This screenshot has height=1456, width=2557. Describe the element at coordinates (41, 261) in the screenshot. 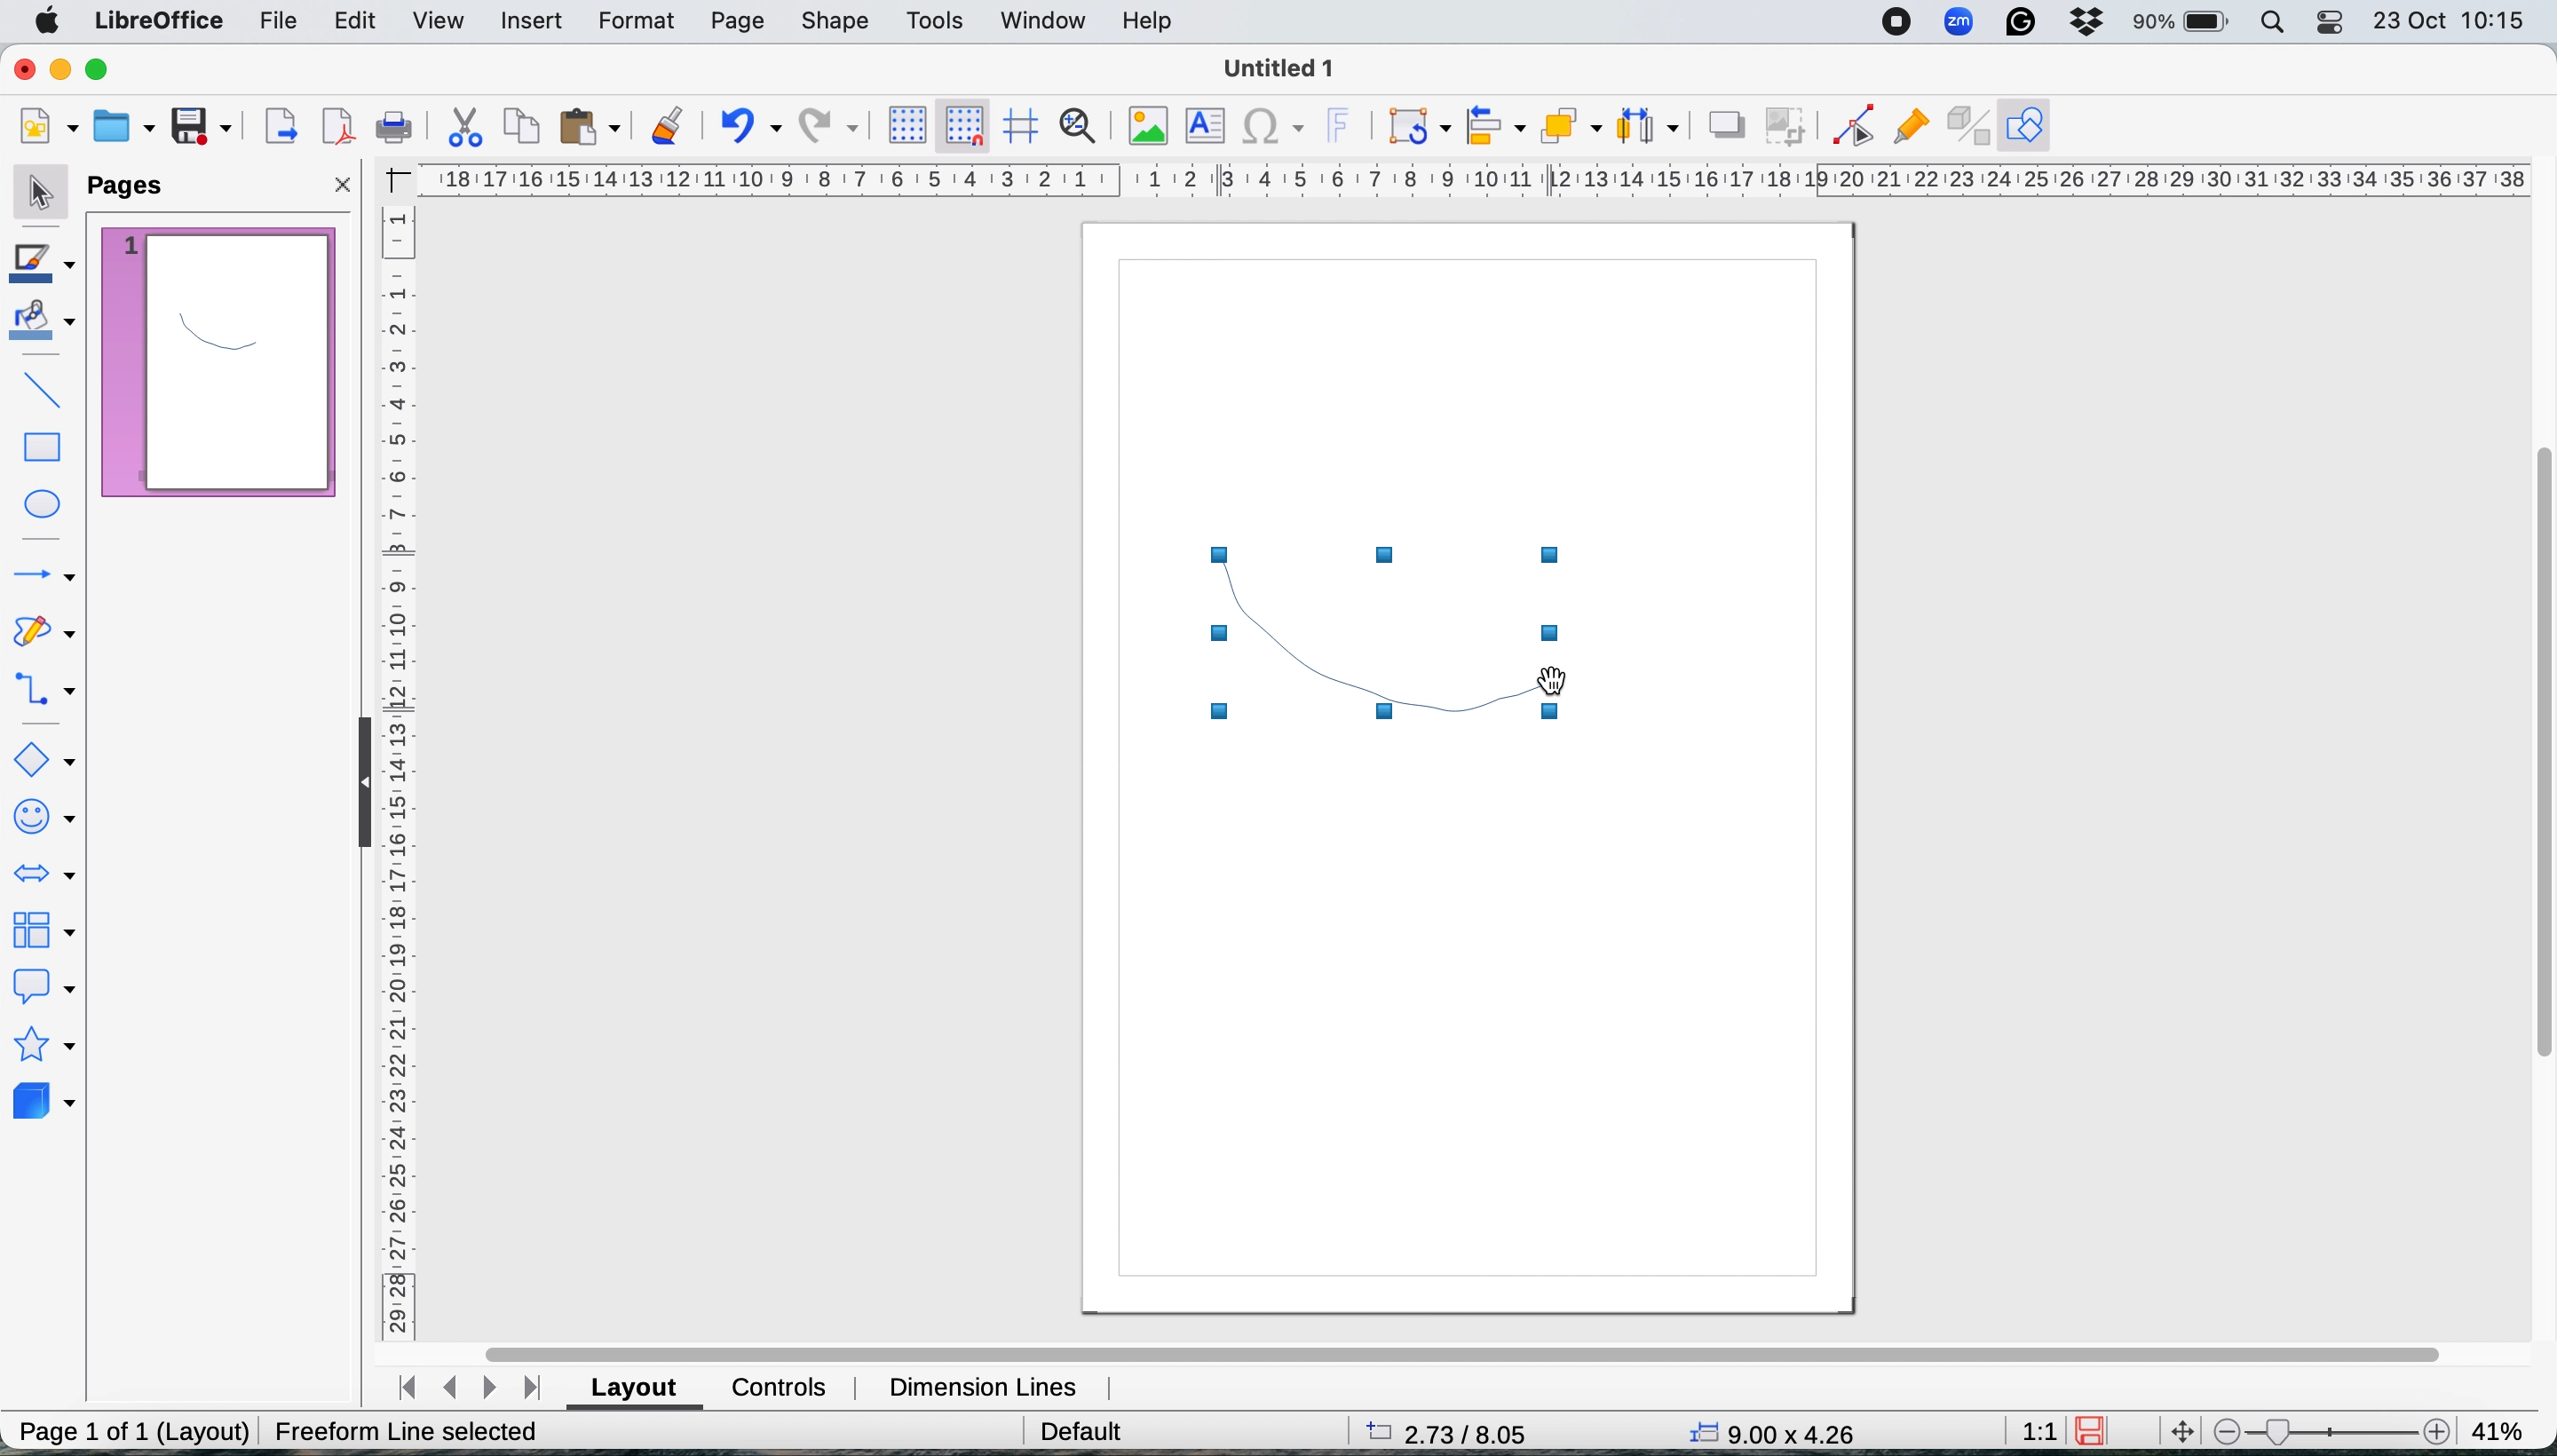

I see `line color` at that location.